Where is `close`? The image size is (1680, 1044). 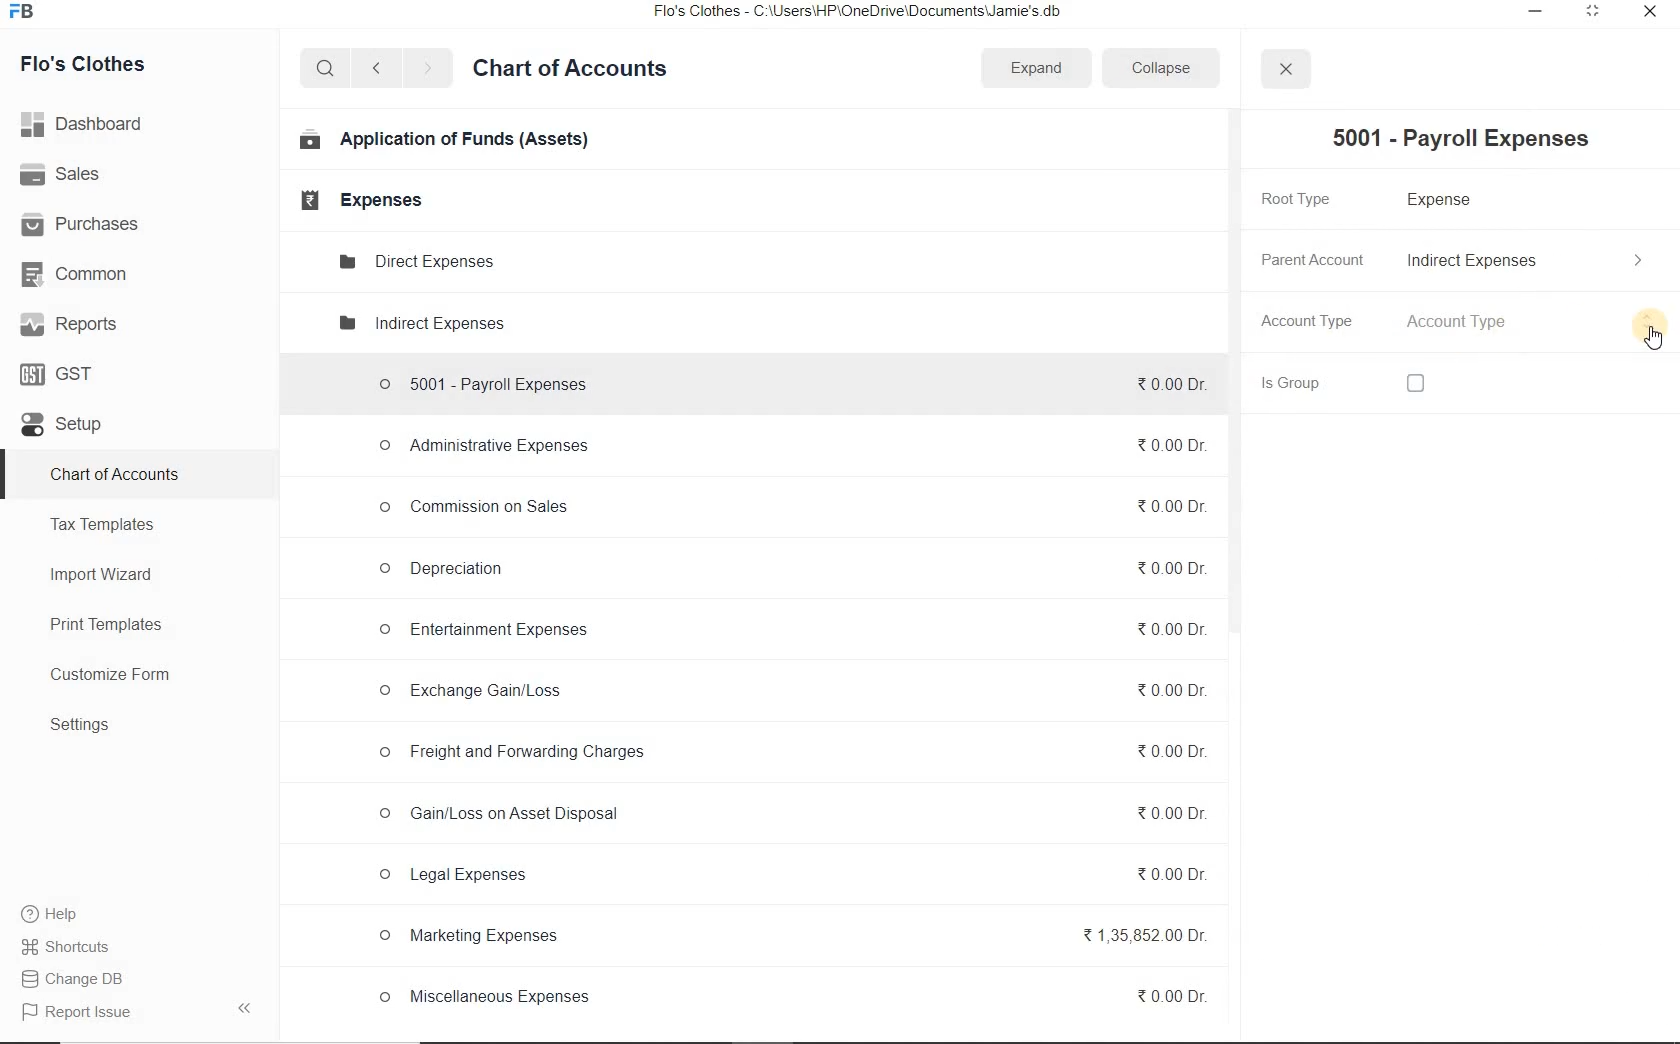
close is located at coordinates (1284, 69).